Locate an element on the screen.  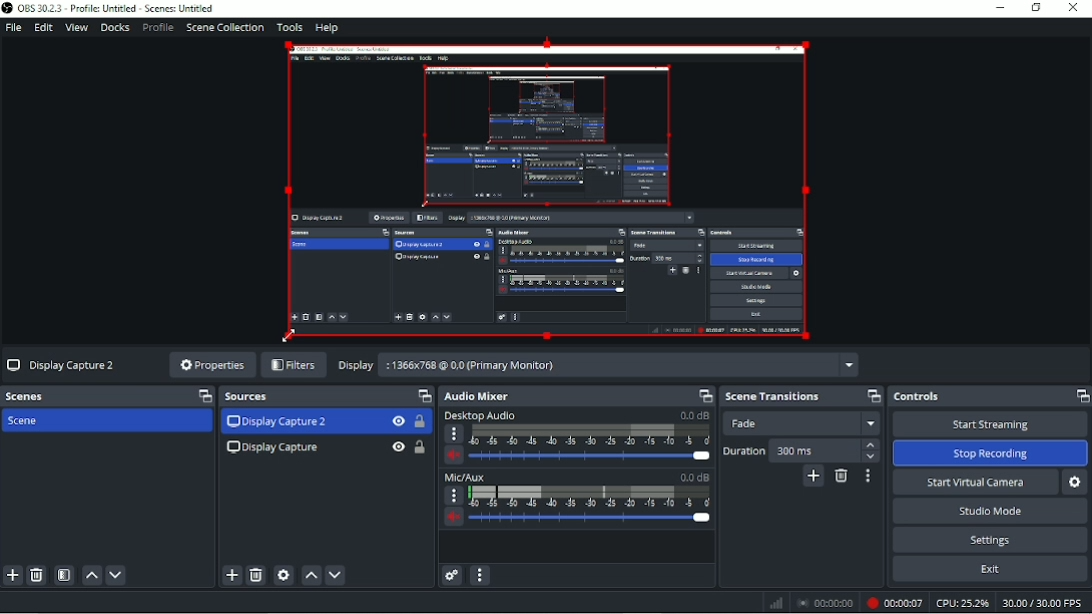
Maximize is located at coordinates (1081, 395).